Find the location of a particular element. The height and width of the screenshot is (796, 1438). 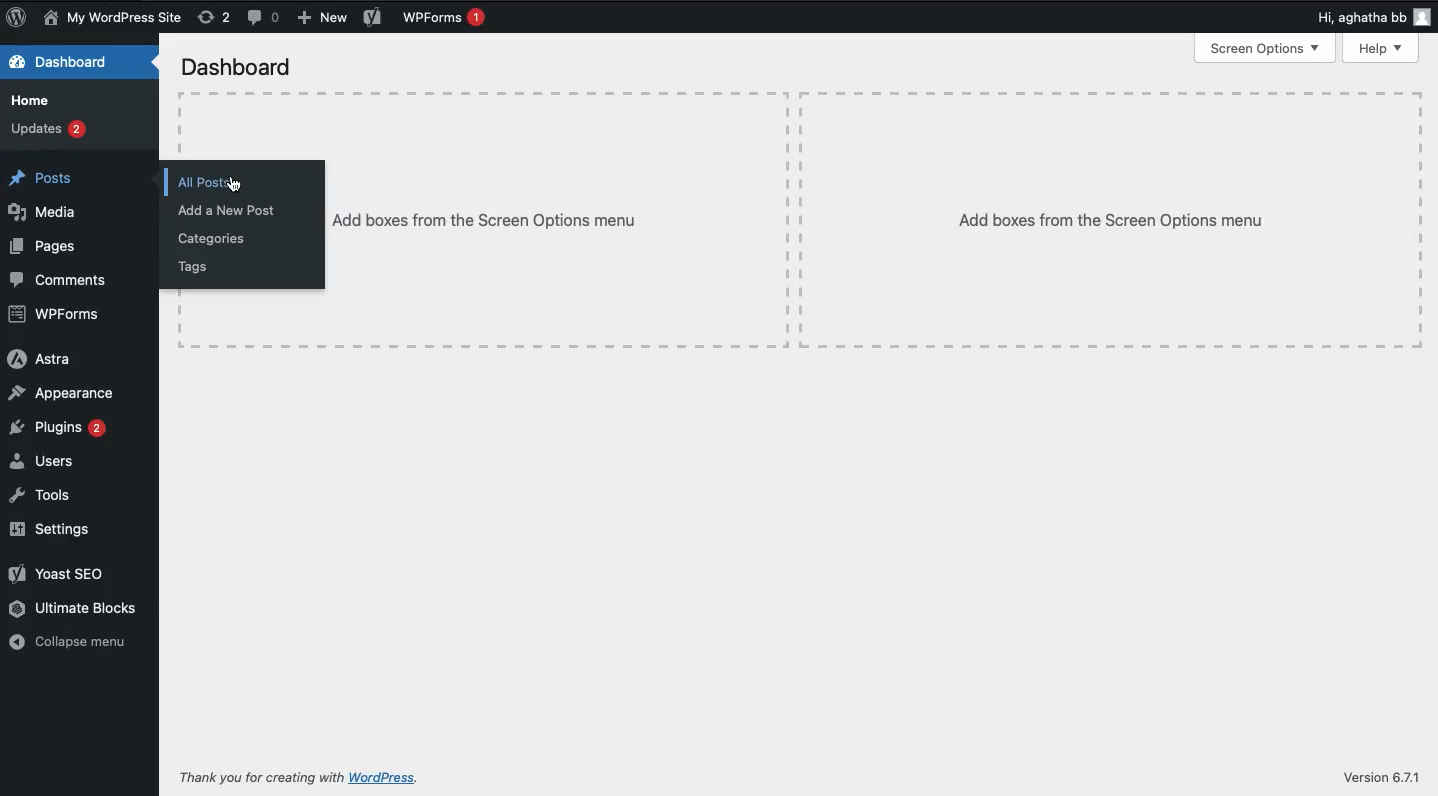

Help is located at coordinates (1380, 48).